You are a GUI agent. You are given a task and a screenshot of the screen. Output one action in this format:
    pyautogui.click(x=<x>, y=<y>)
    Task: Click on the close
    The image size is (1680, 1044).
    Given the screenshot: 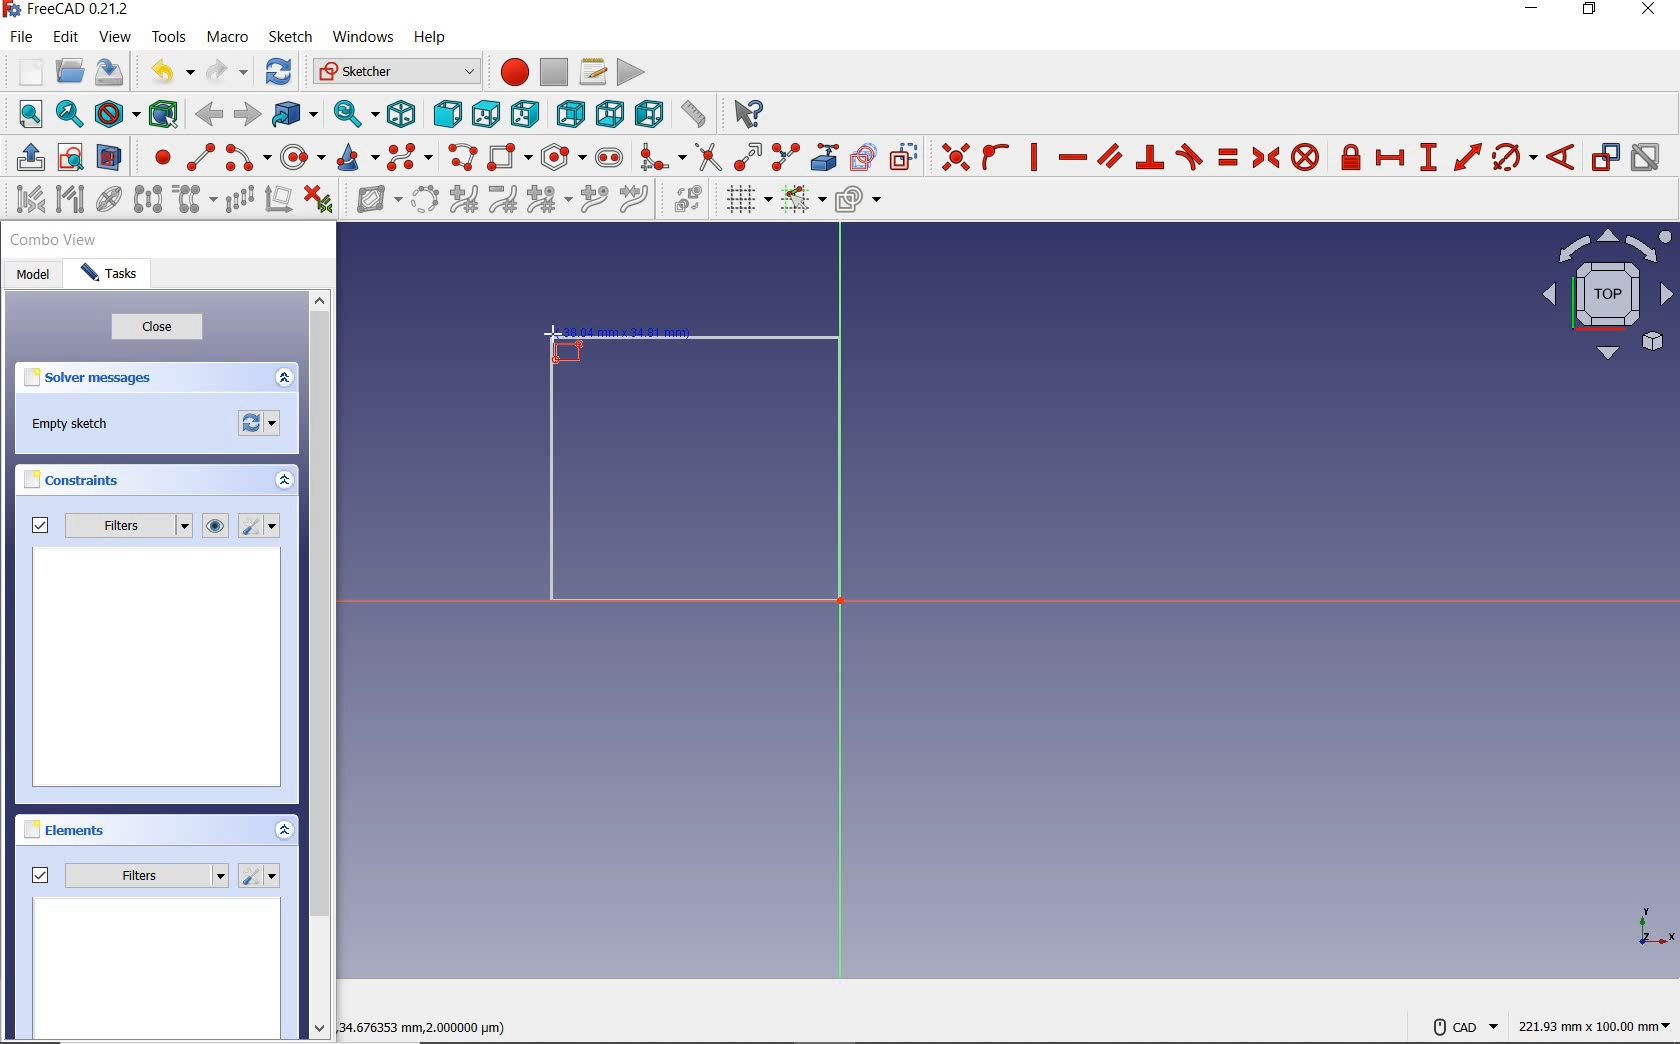 What is the action you would take?
    pyautogui.click(x=157, y=330)
    